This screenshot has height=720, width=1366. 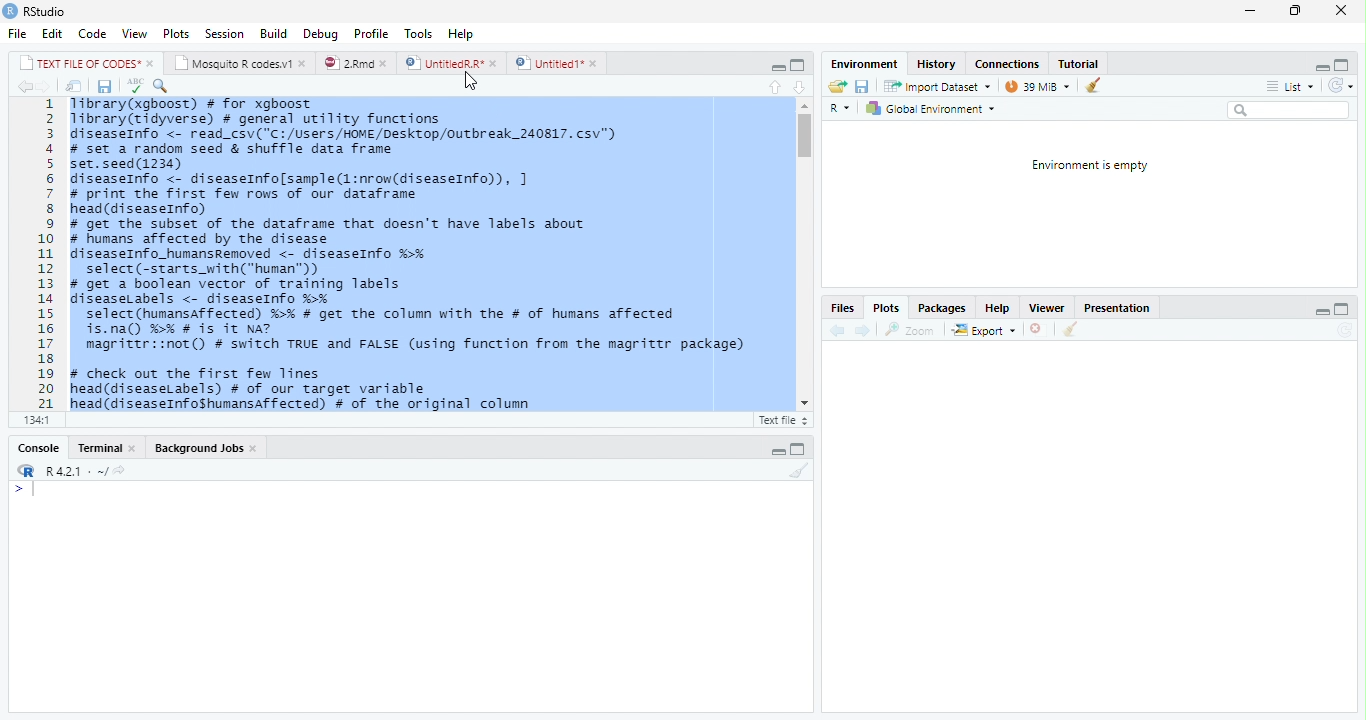 I want to click on Import dataset, so click(x=936, y=85).